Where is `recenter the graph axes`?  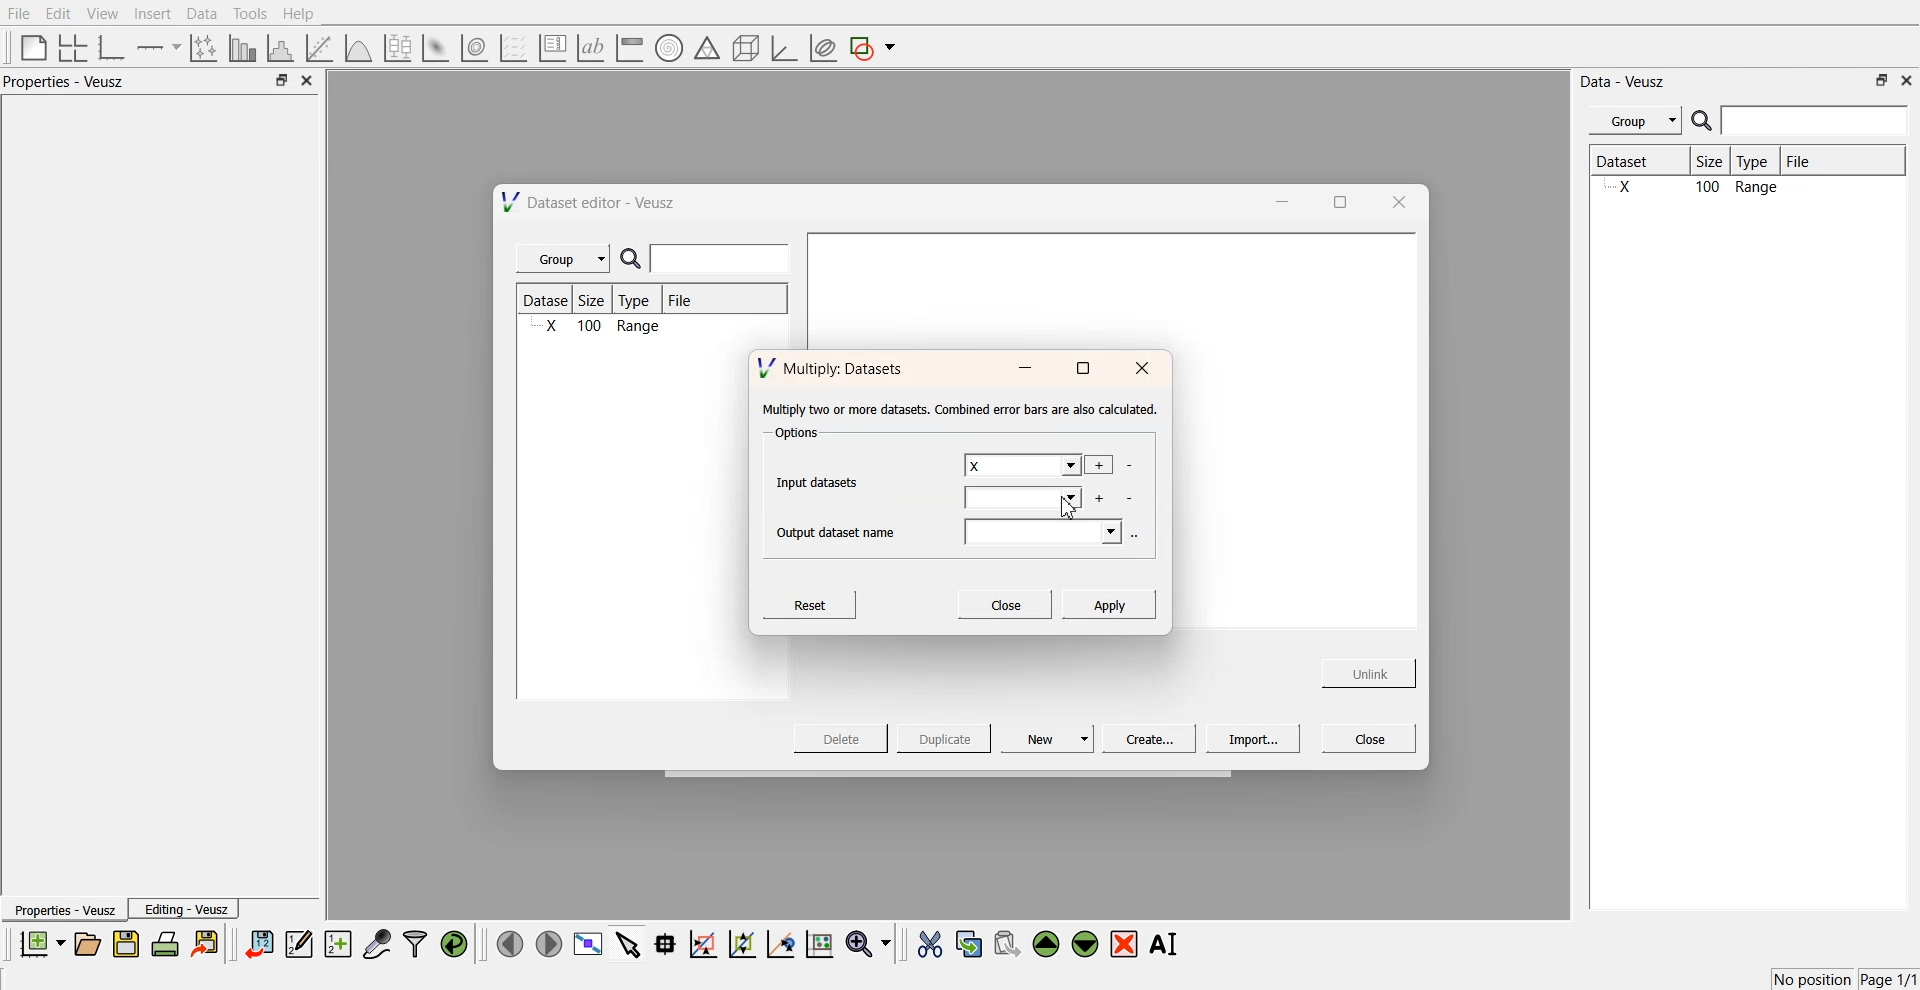
recenter the graph axes is located at coordinates (780, 943).